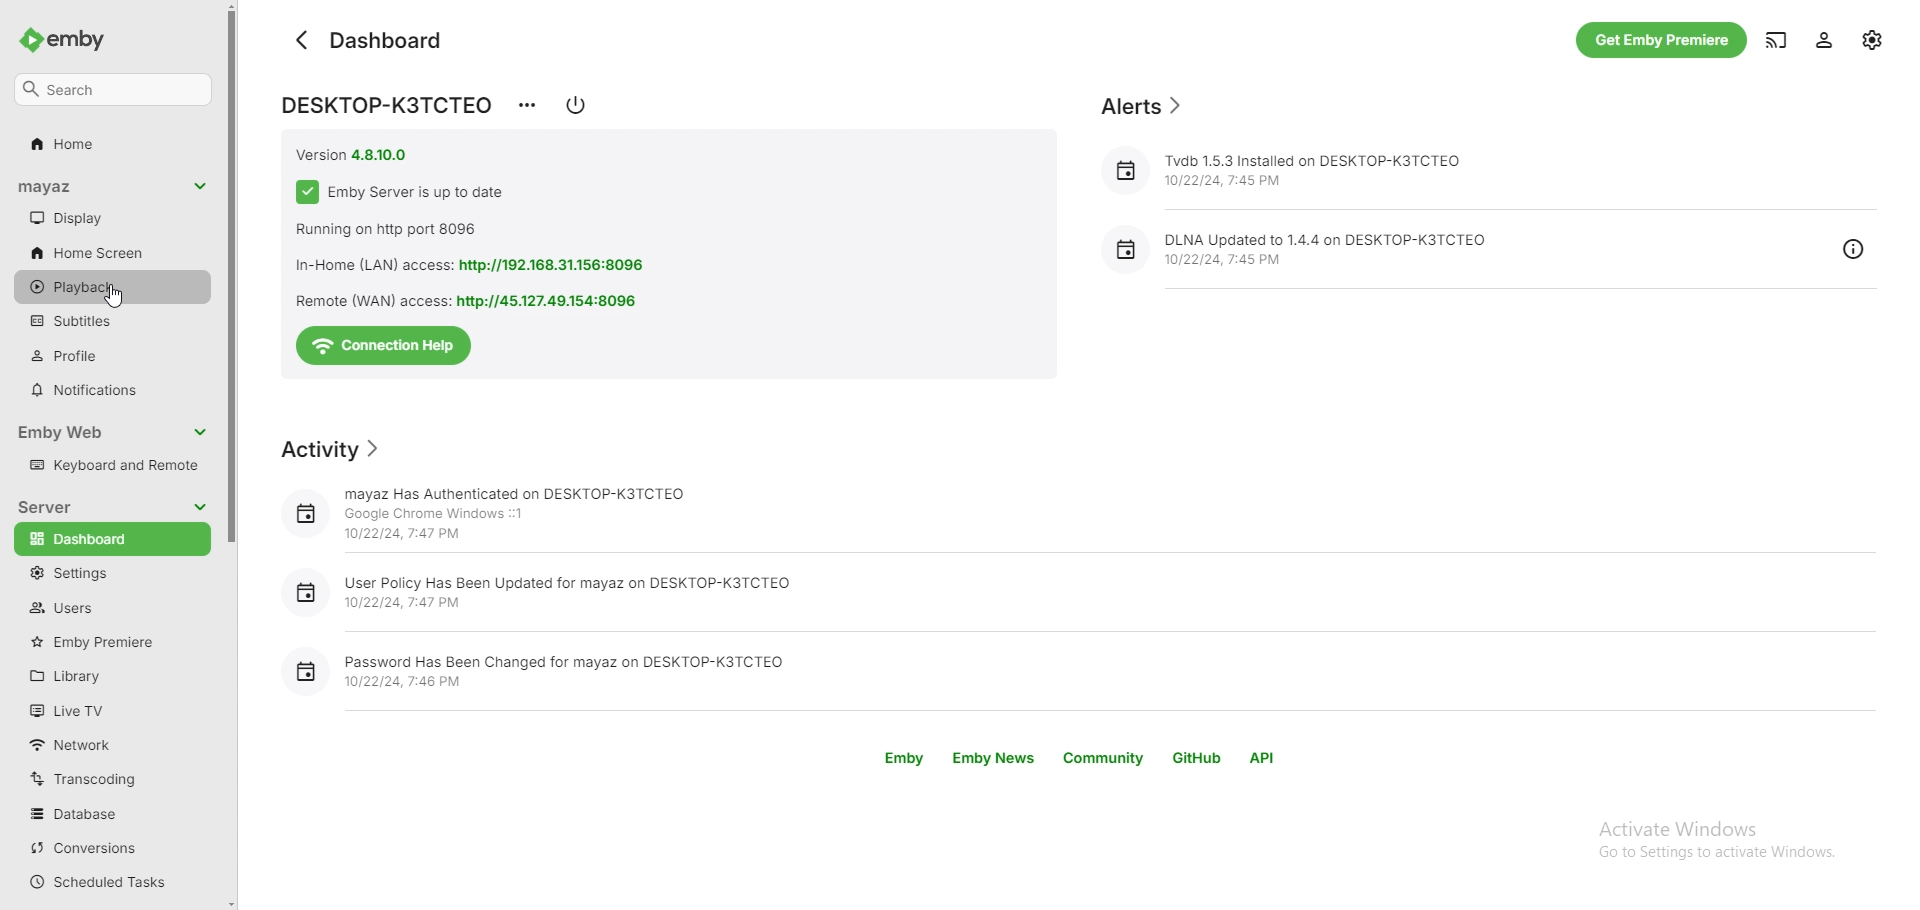 The image size is (1920, 910). What do you see at coordinates (1726, 840) in the screenshot?
I see `Activate Windows
Go to Settings to activate Windows.` at bounding box center [1726, 840].